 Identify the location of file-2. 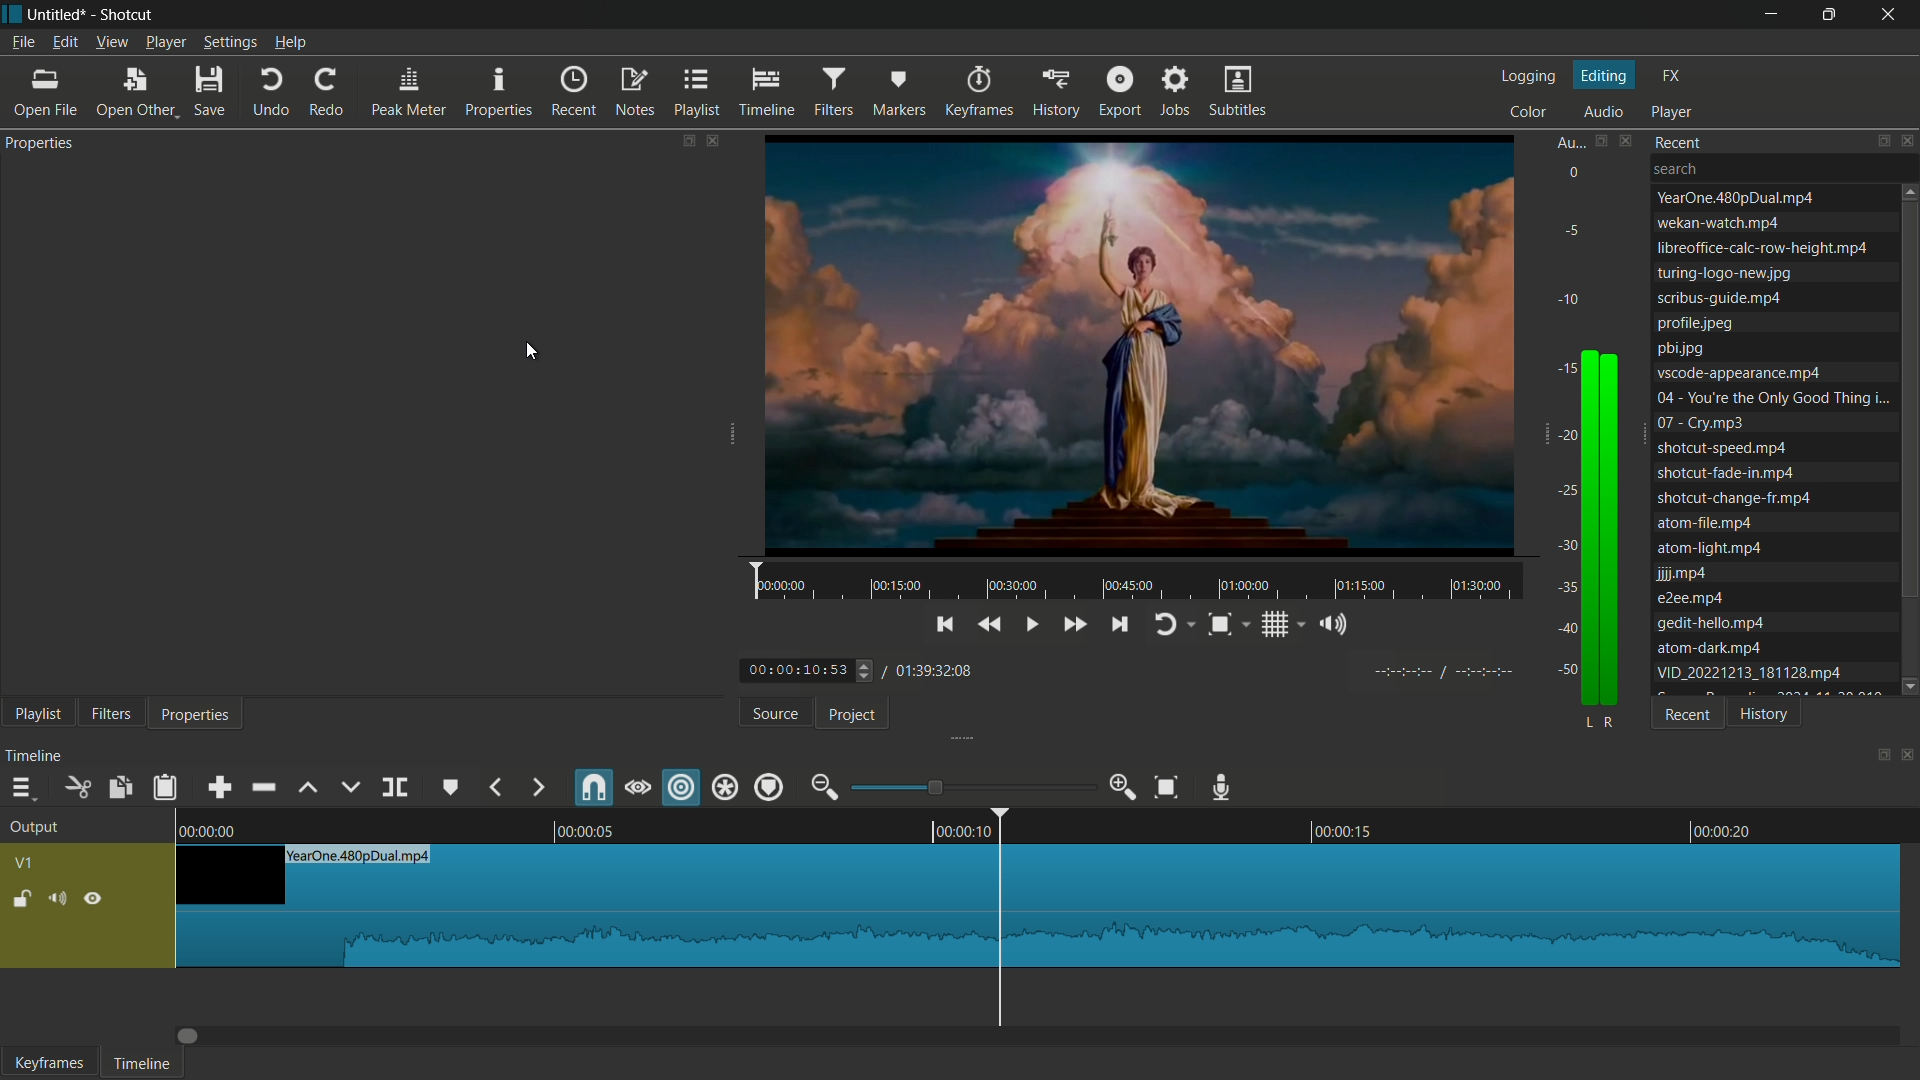
(1718, 223).